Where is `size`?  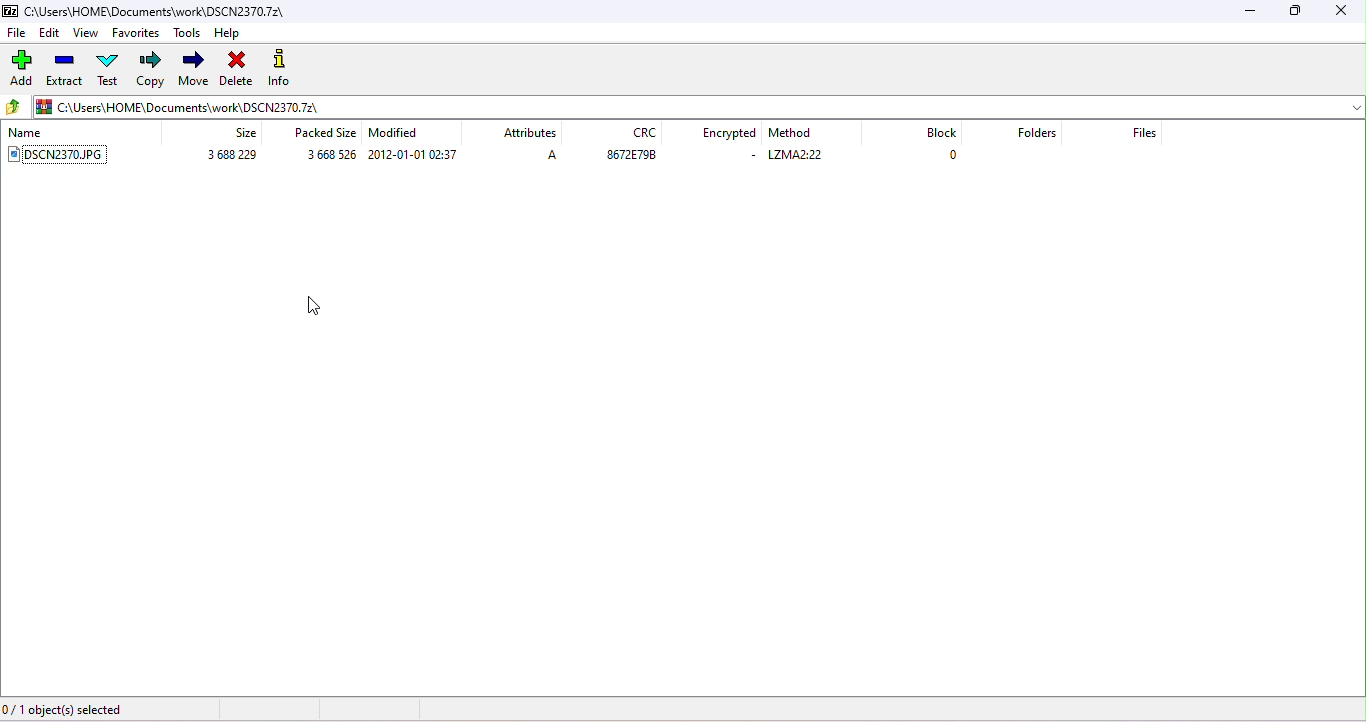
size is located at coordinates (242, 135).